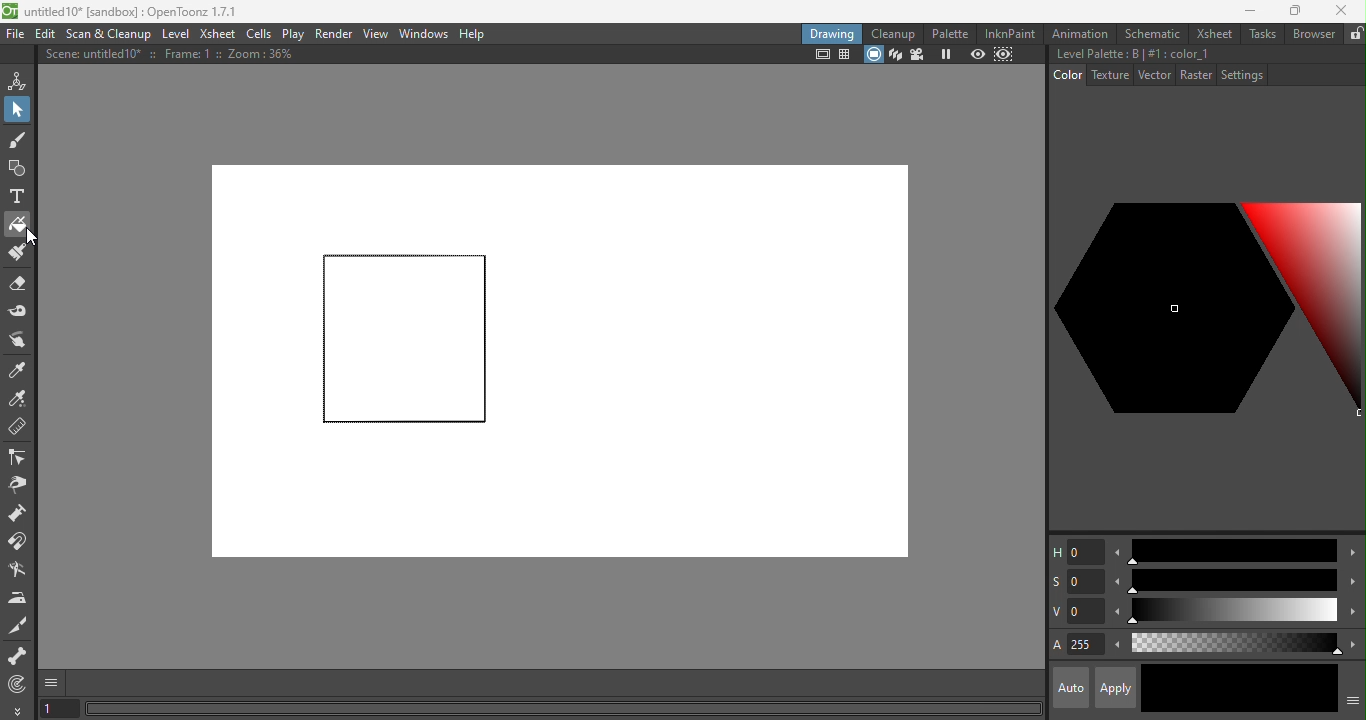  Describe the element at coordinates (560, 707) in the screenshot. I see `Horizontal scroll bar` at that location.